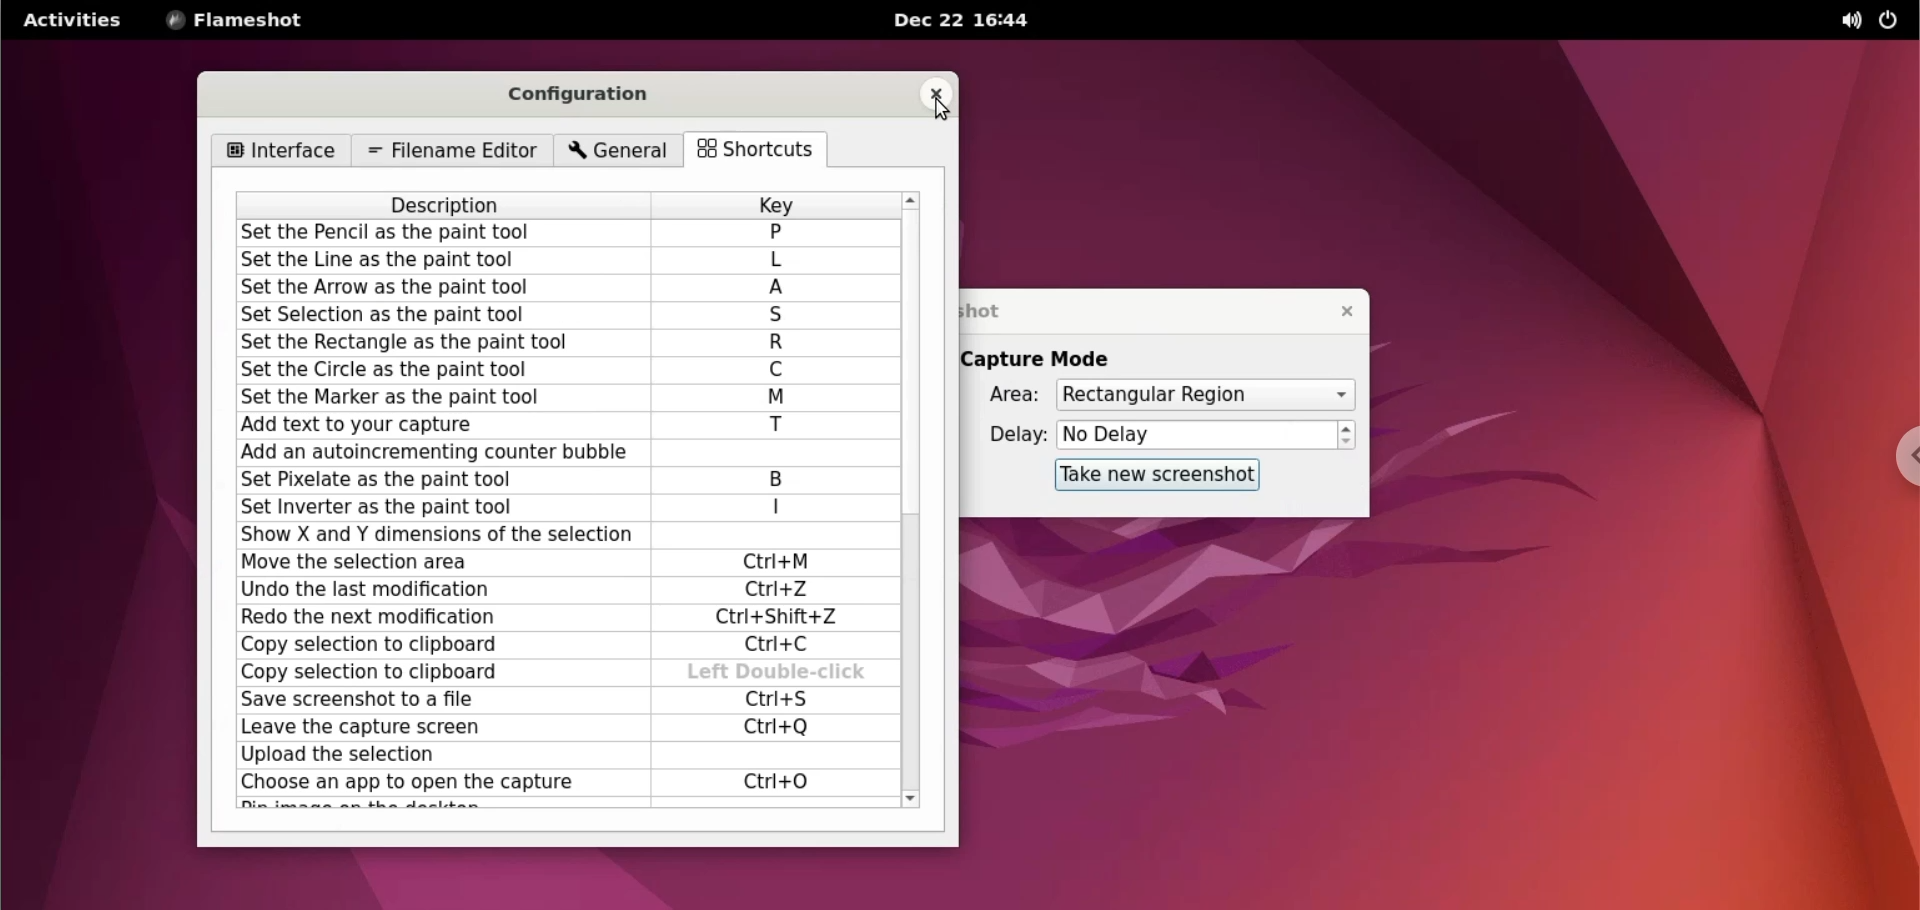 Image resolution: width=1920 pixels, height=910 pixels. What do you see at coordinates (280, 151) in the screenshot?
I see `interface ` at bounding box center [280, 151].